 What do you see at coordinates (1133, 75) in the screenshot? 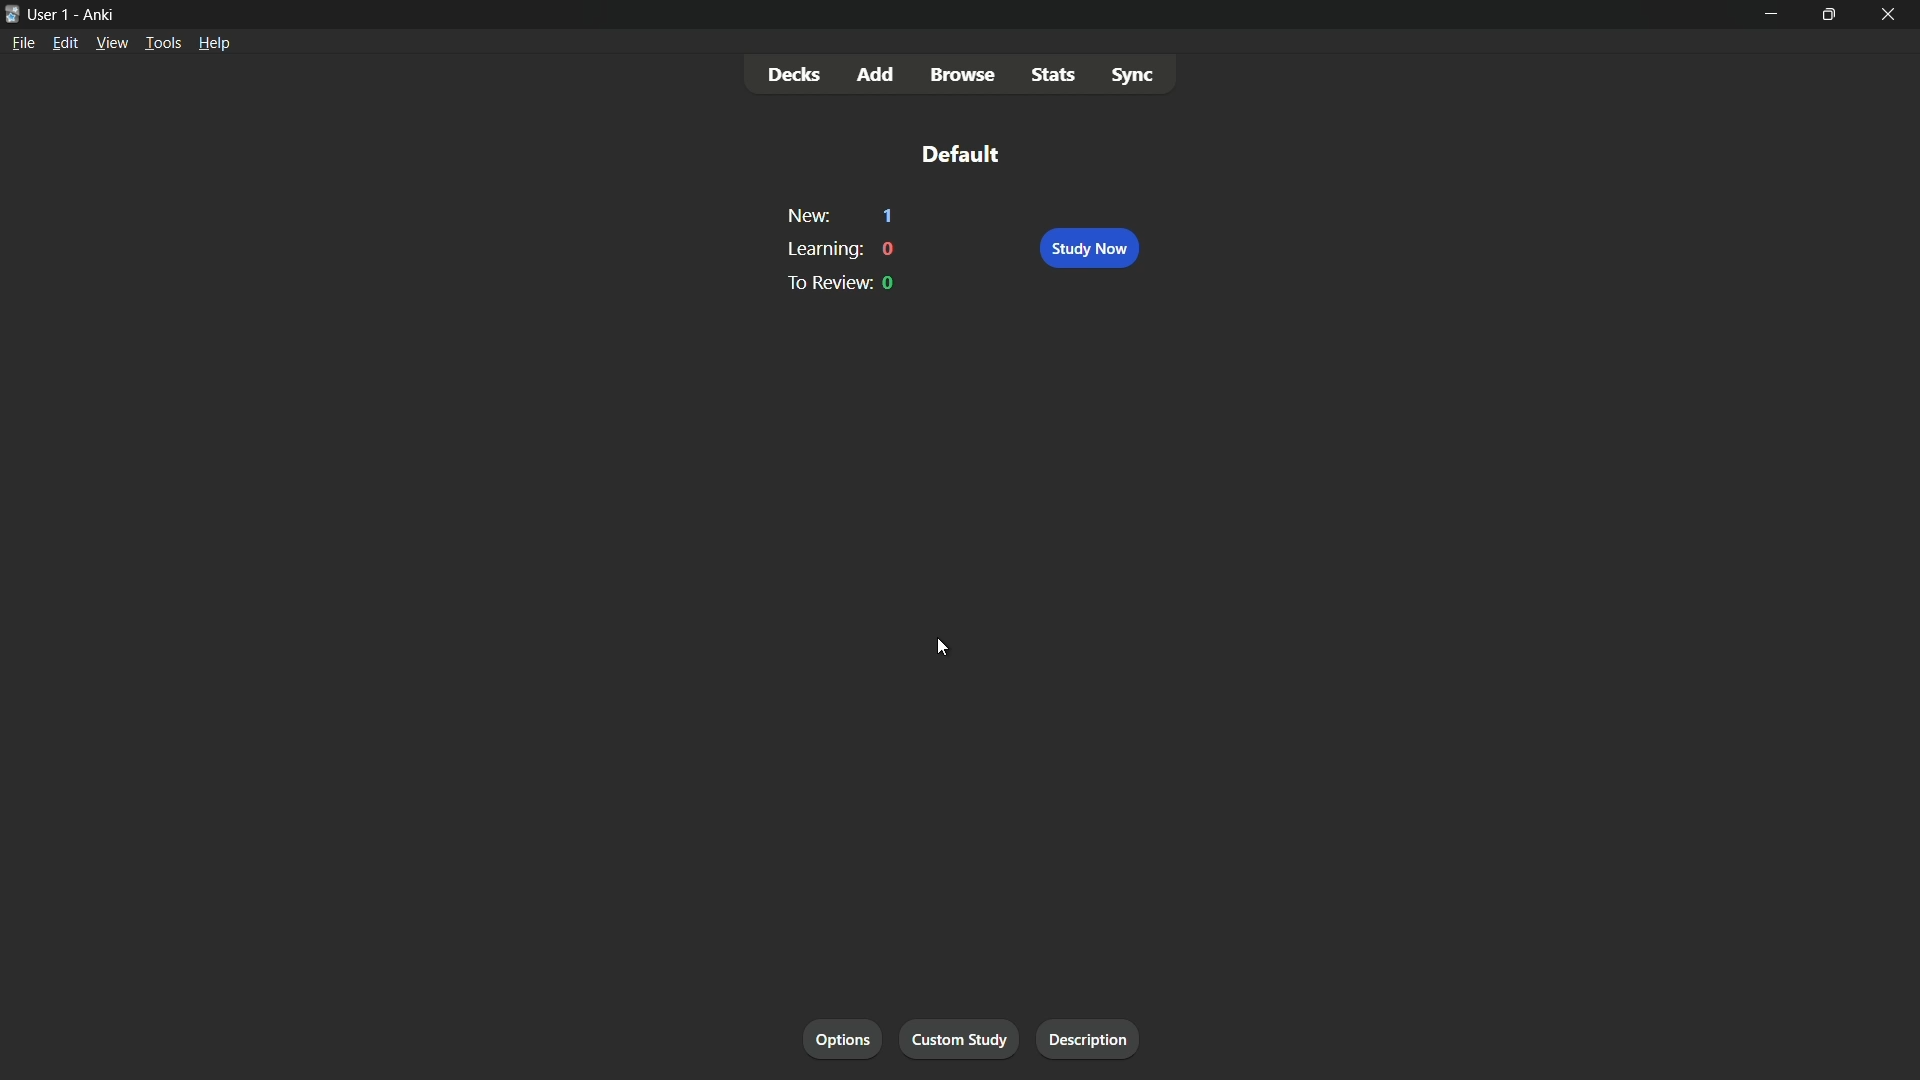
I see `sync` at bounding box center [1133, 75].